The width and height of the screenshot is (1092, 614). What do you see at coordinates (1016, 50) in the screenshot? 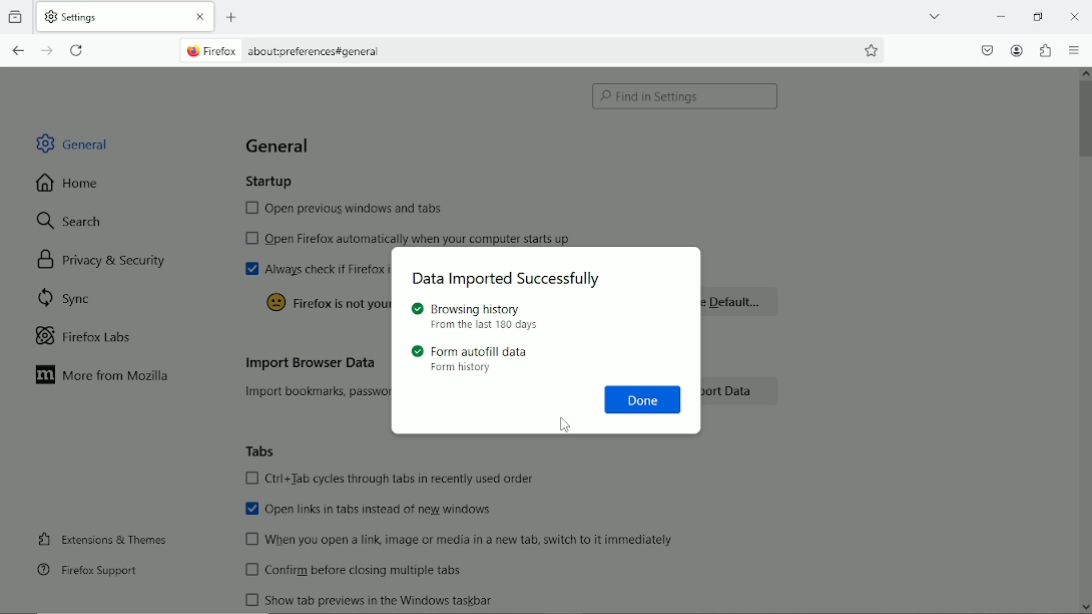
I see `Account` at bounding box center [1016, 50].